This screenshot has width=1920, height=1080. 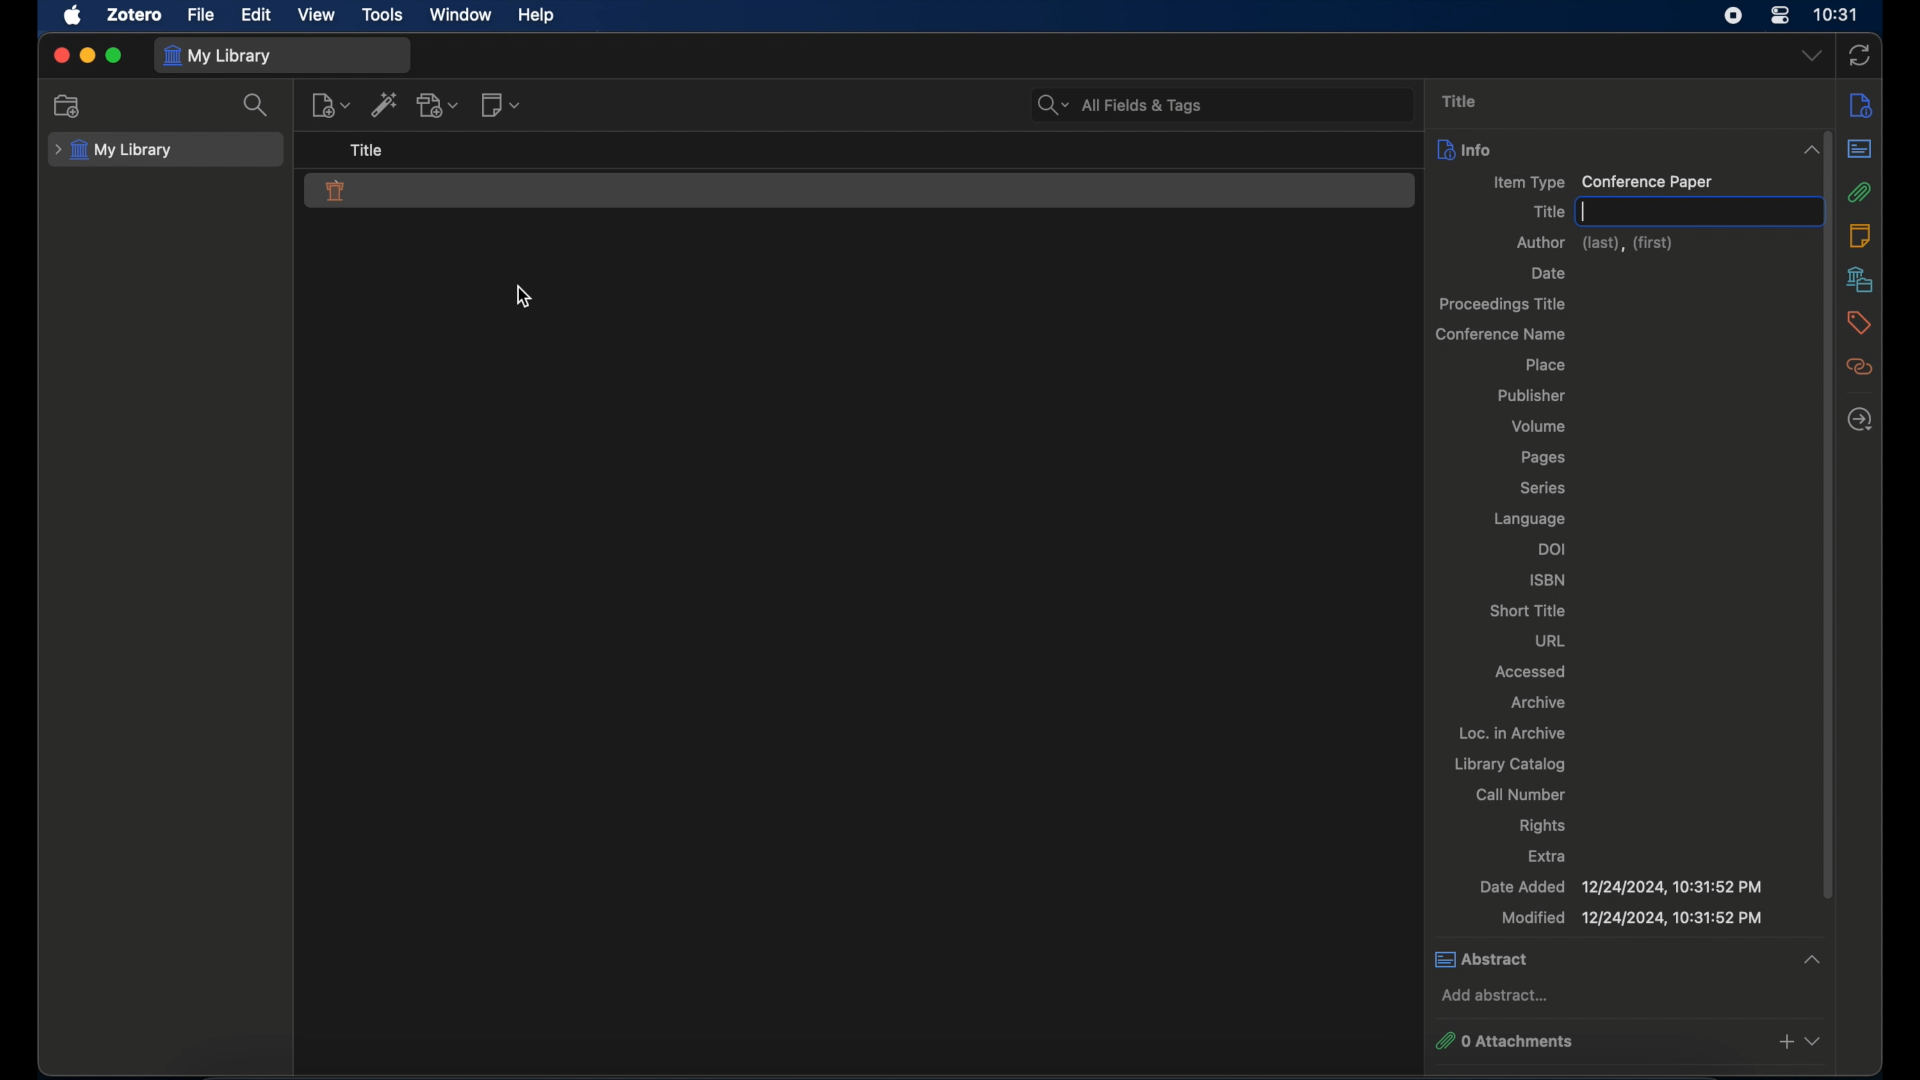 I want to click on add attachment, so click(x=438, y=104).